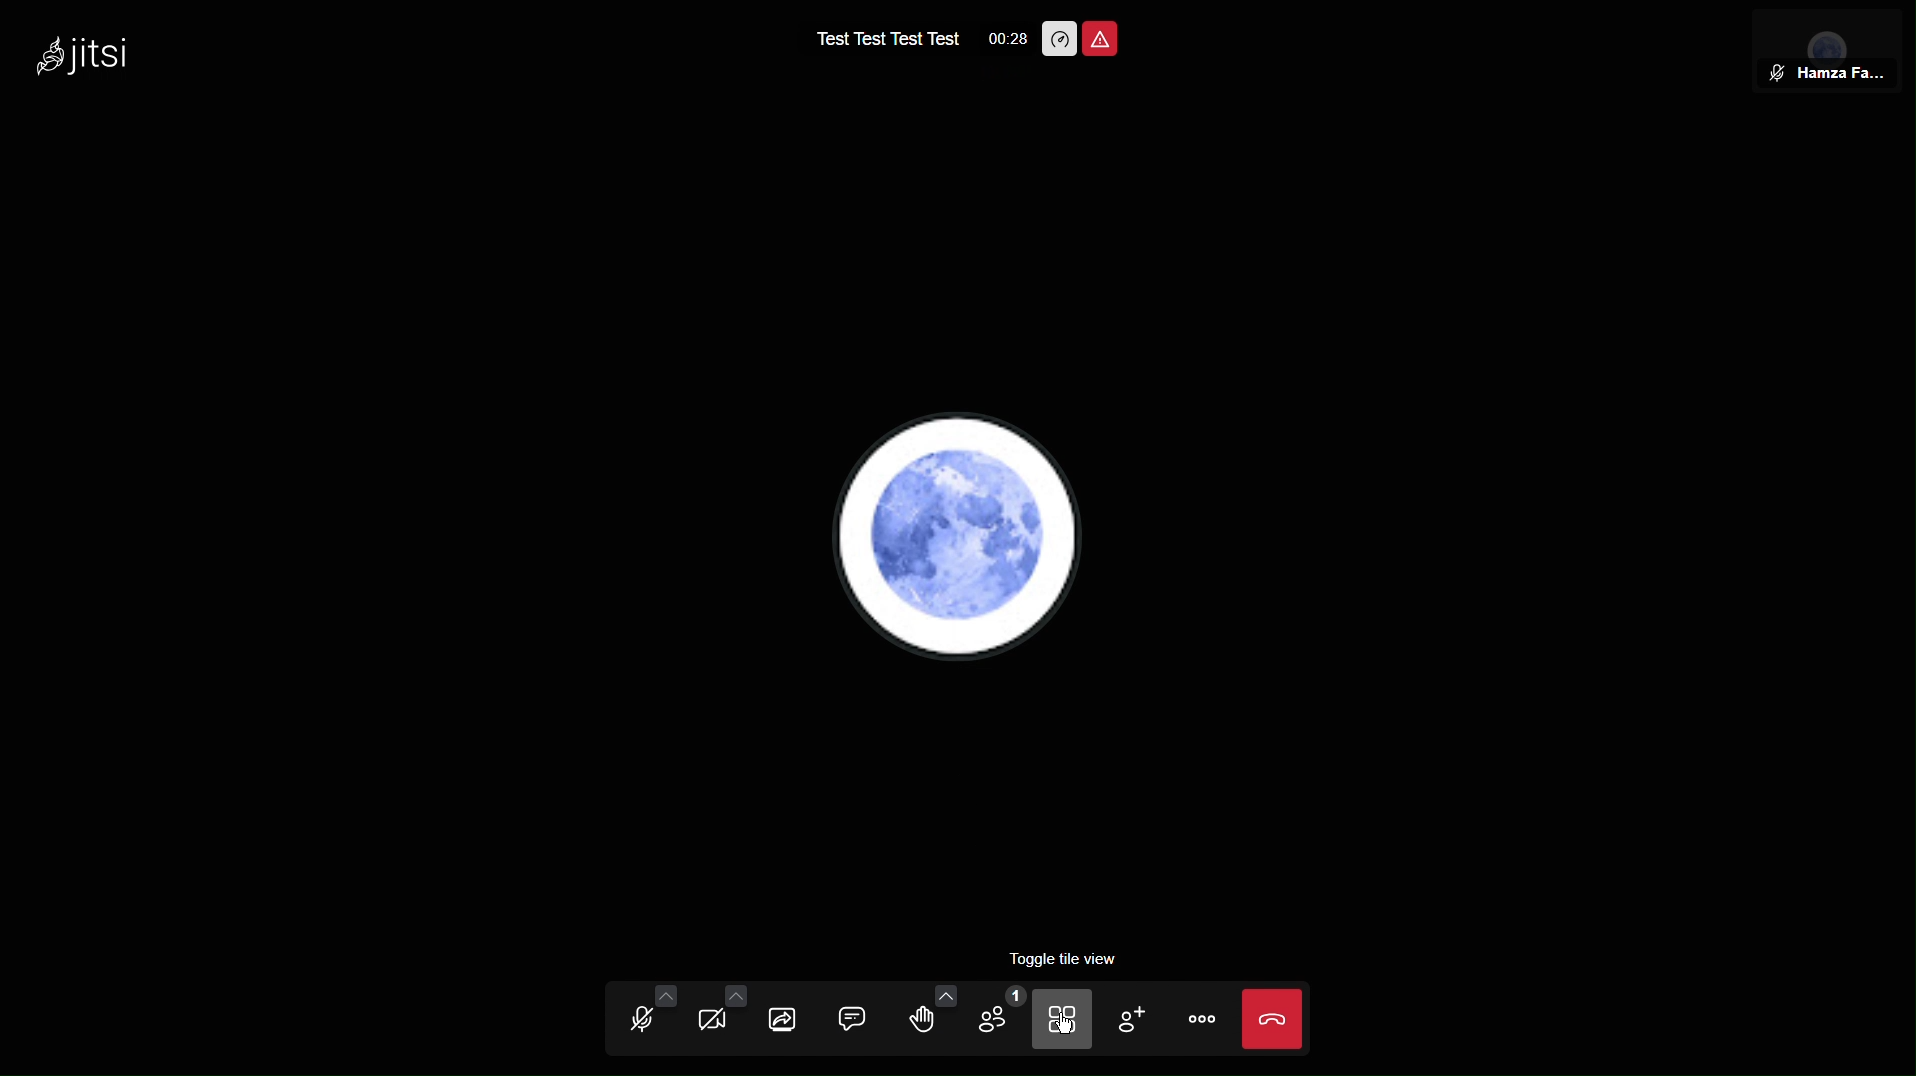 The image size is (1916, 1076). Describe the element at coordinates (786, 1019) in the screenshot. I see `Share Screen` at that location.